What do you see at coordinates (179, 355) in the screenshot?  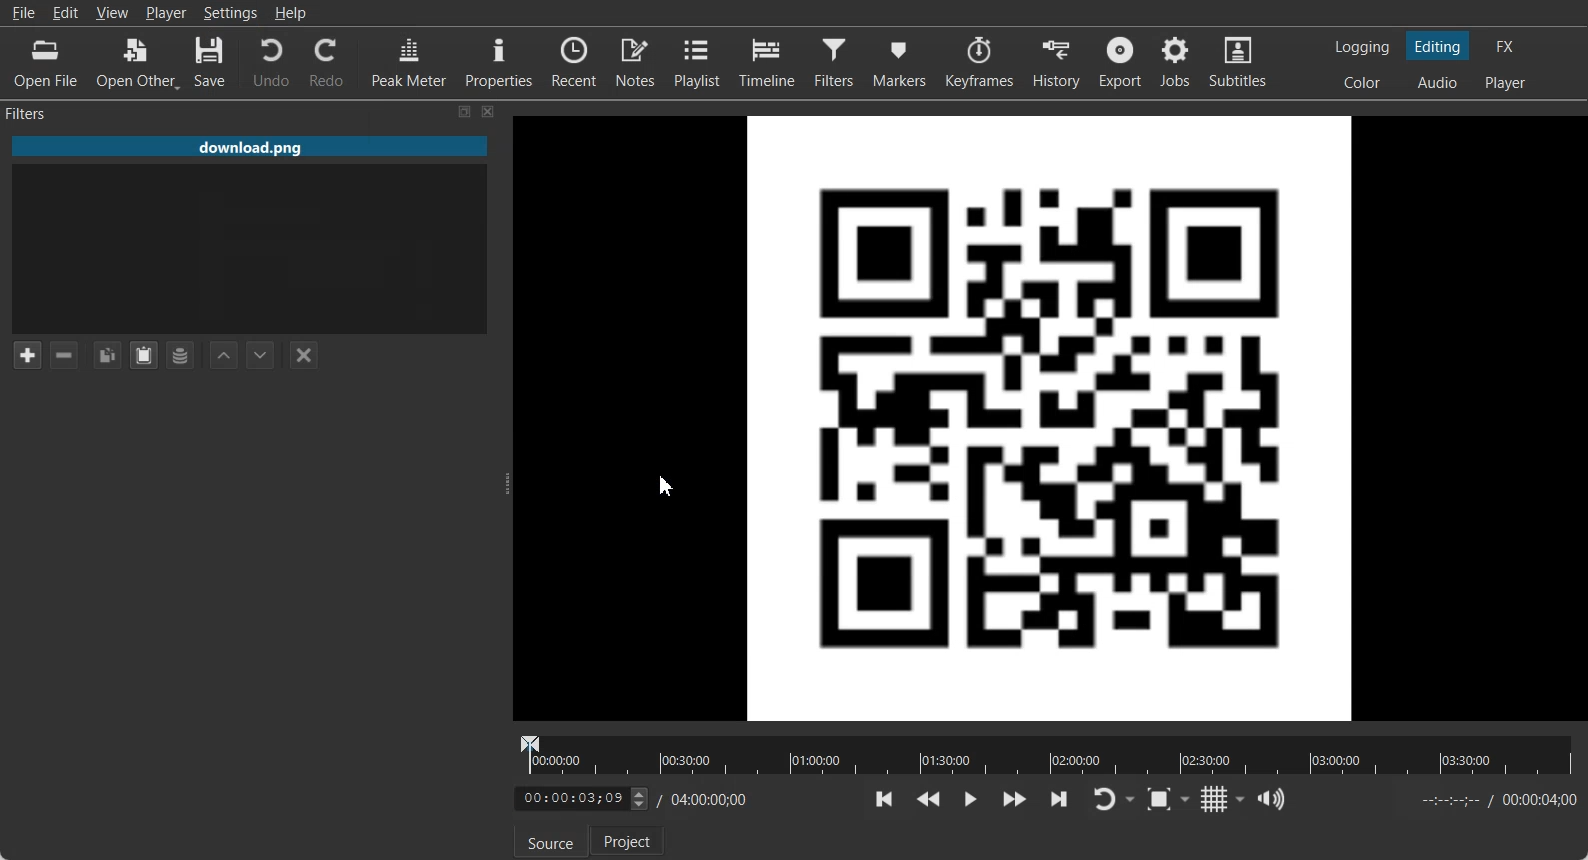 I see `` at bounding box center [179, 355].